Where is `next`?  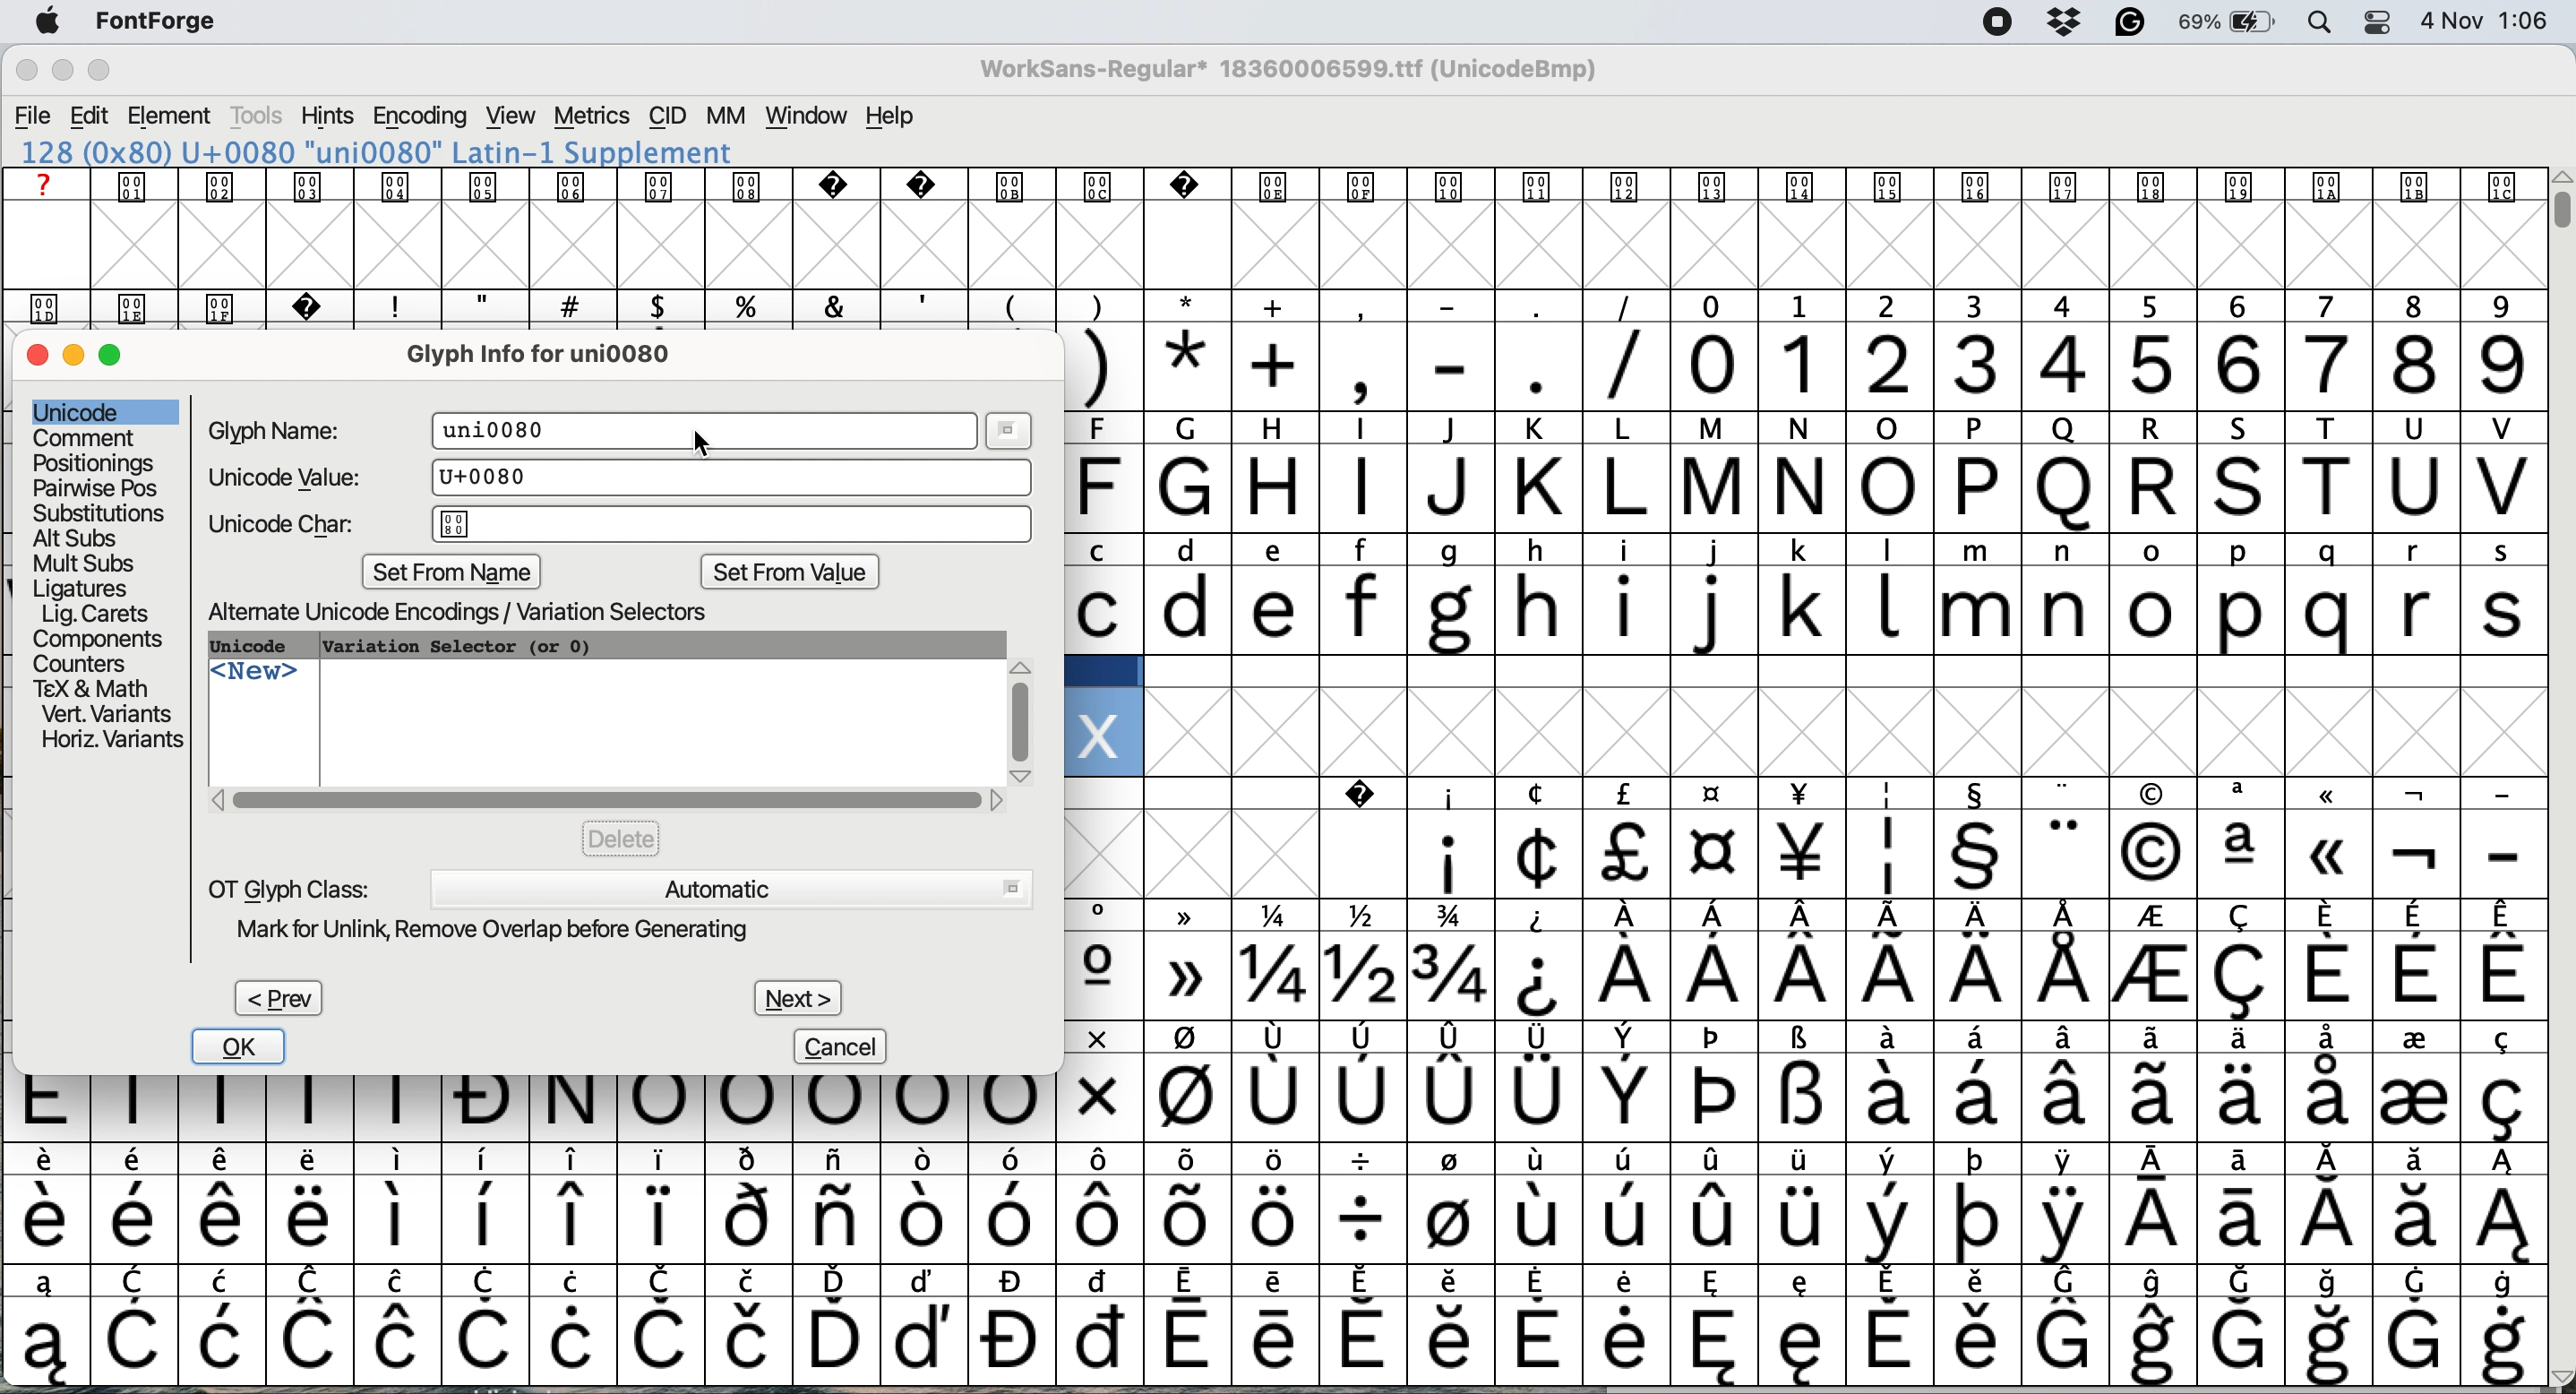
next is located at coordinates (797, 992).